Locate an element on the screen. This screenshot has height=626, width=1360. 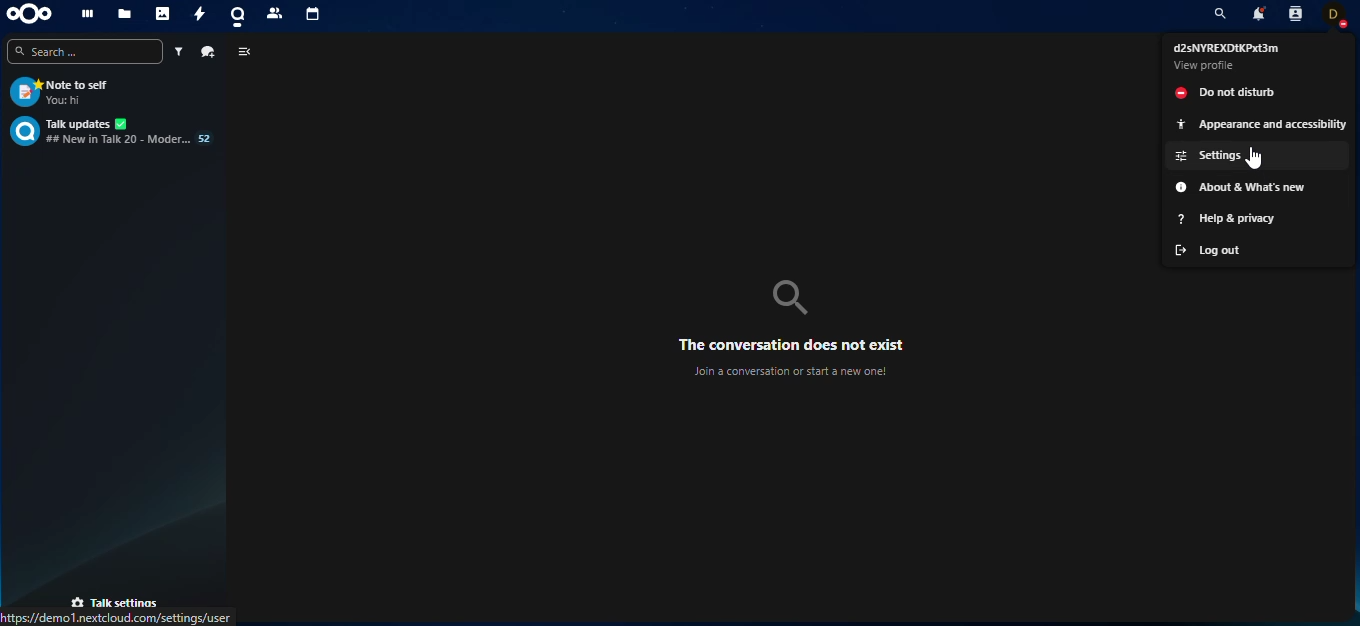
notifications is located at coordinates (1259, 13).